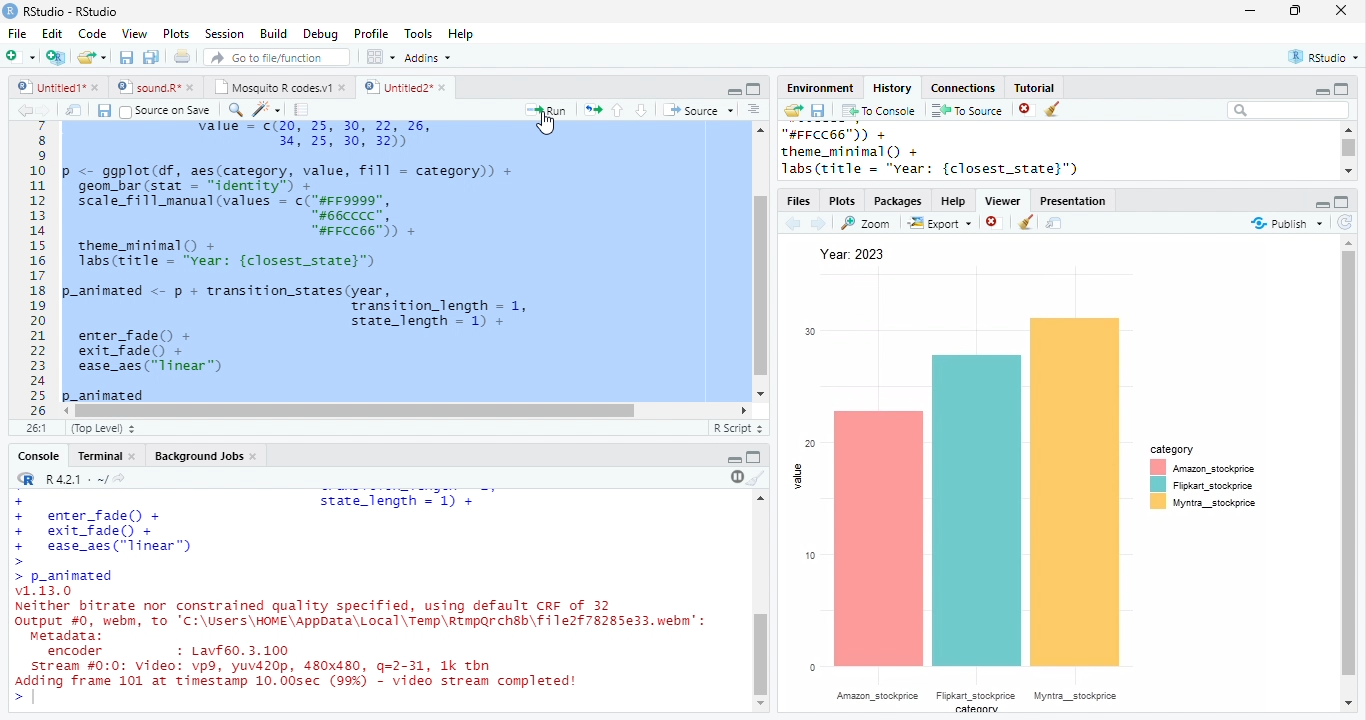 This screenshot has width=1366, height=720. Describe the element at coordinates (822, 89) in the screenshot. I see `Environment` at that location.